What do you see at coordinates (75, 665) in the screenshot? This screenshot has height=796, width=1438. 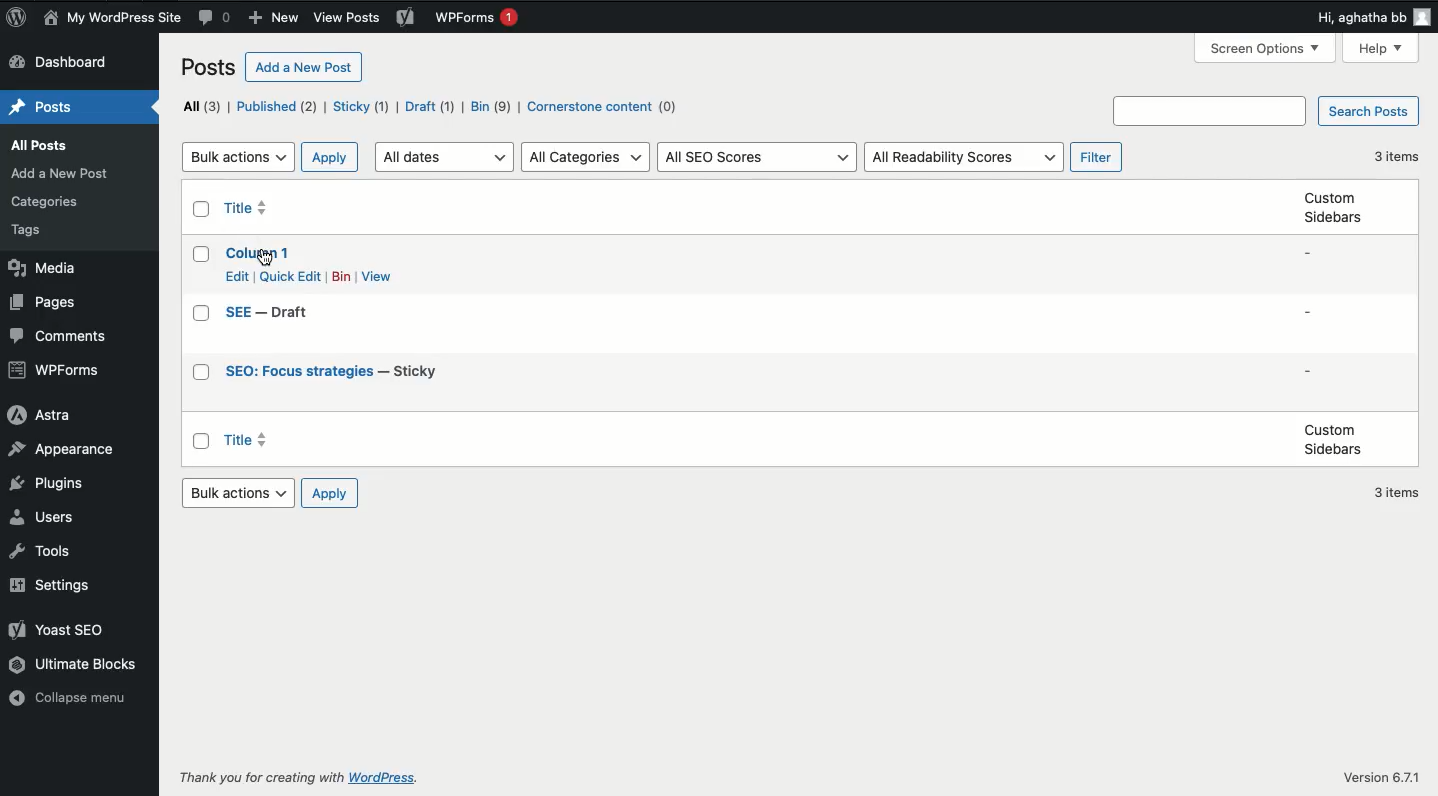 I see `Ultimate blocks ` at bounding box center [75, 665].